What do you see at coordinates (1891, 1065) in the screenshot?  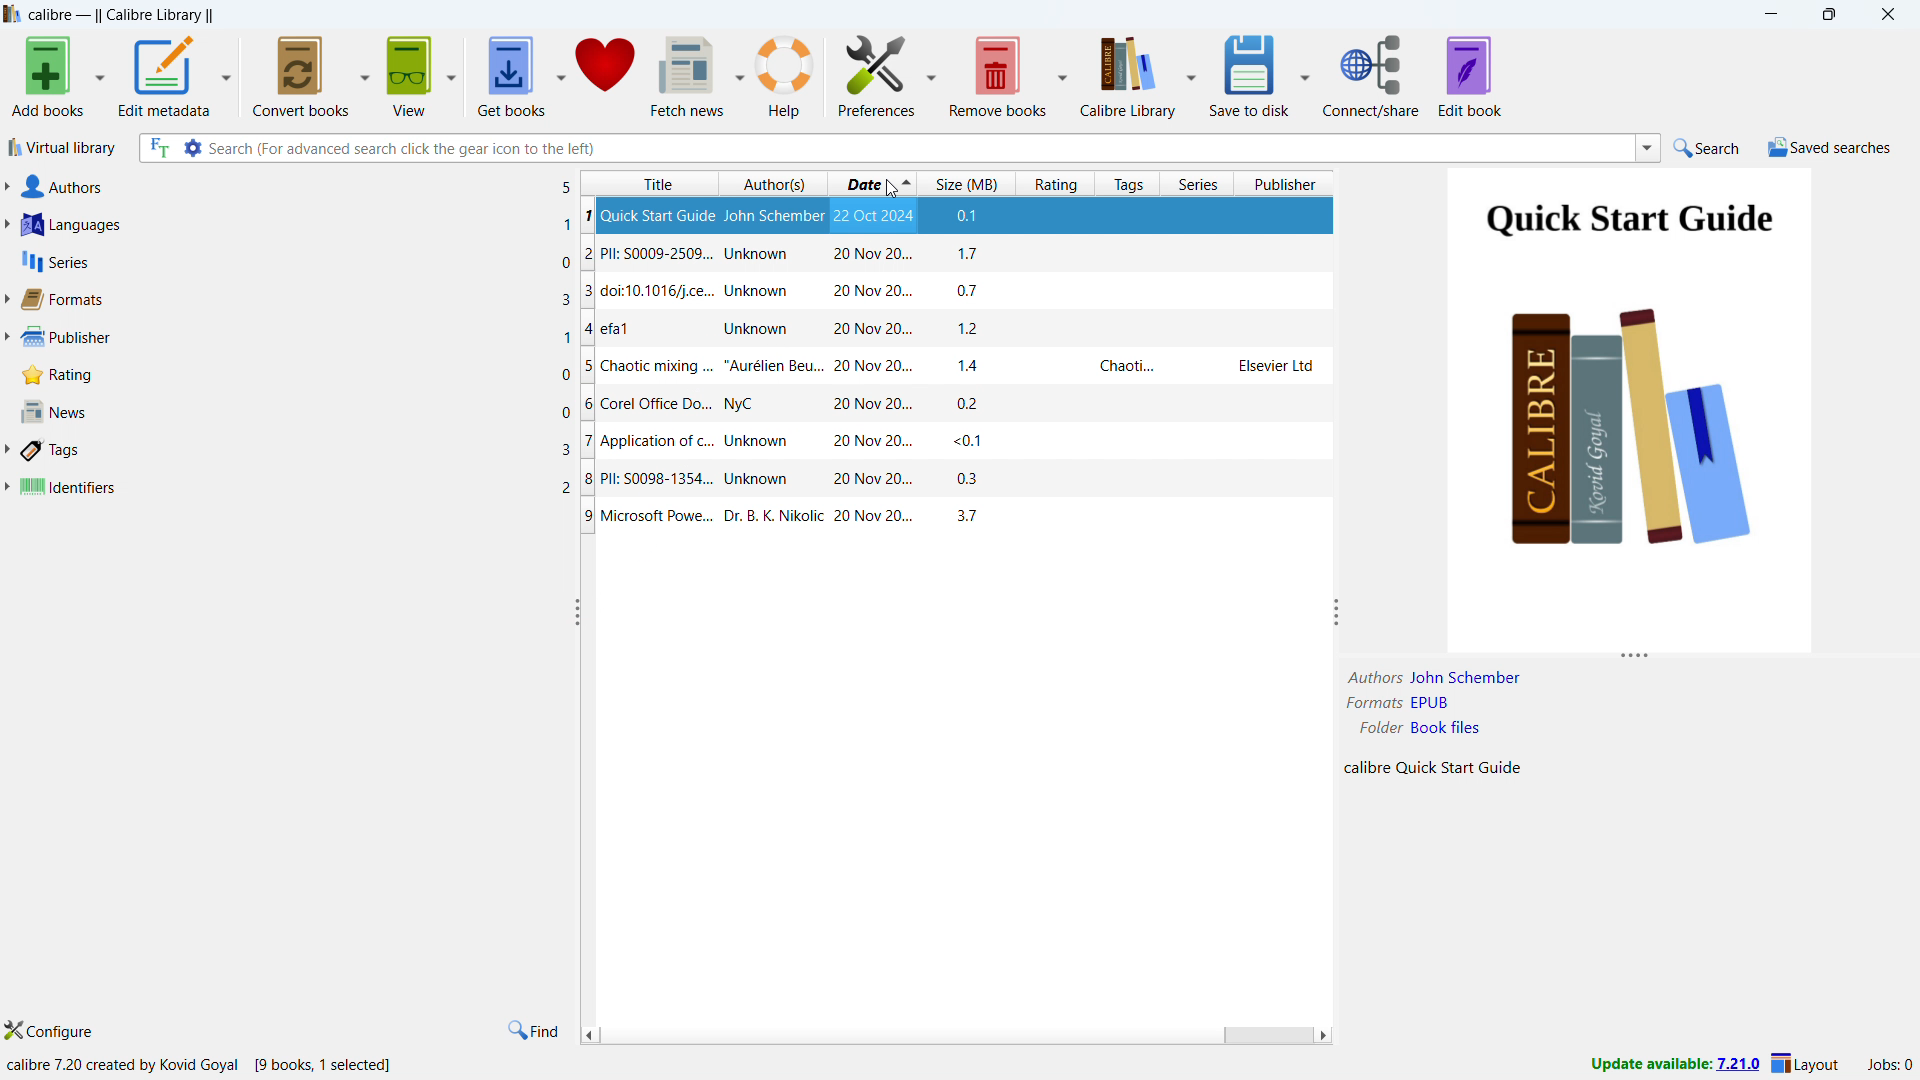 I see `jobs` at bounding box center [1891, 1065].